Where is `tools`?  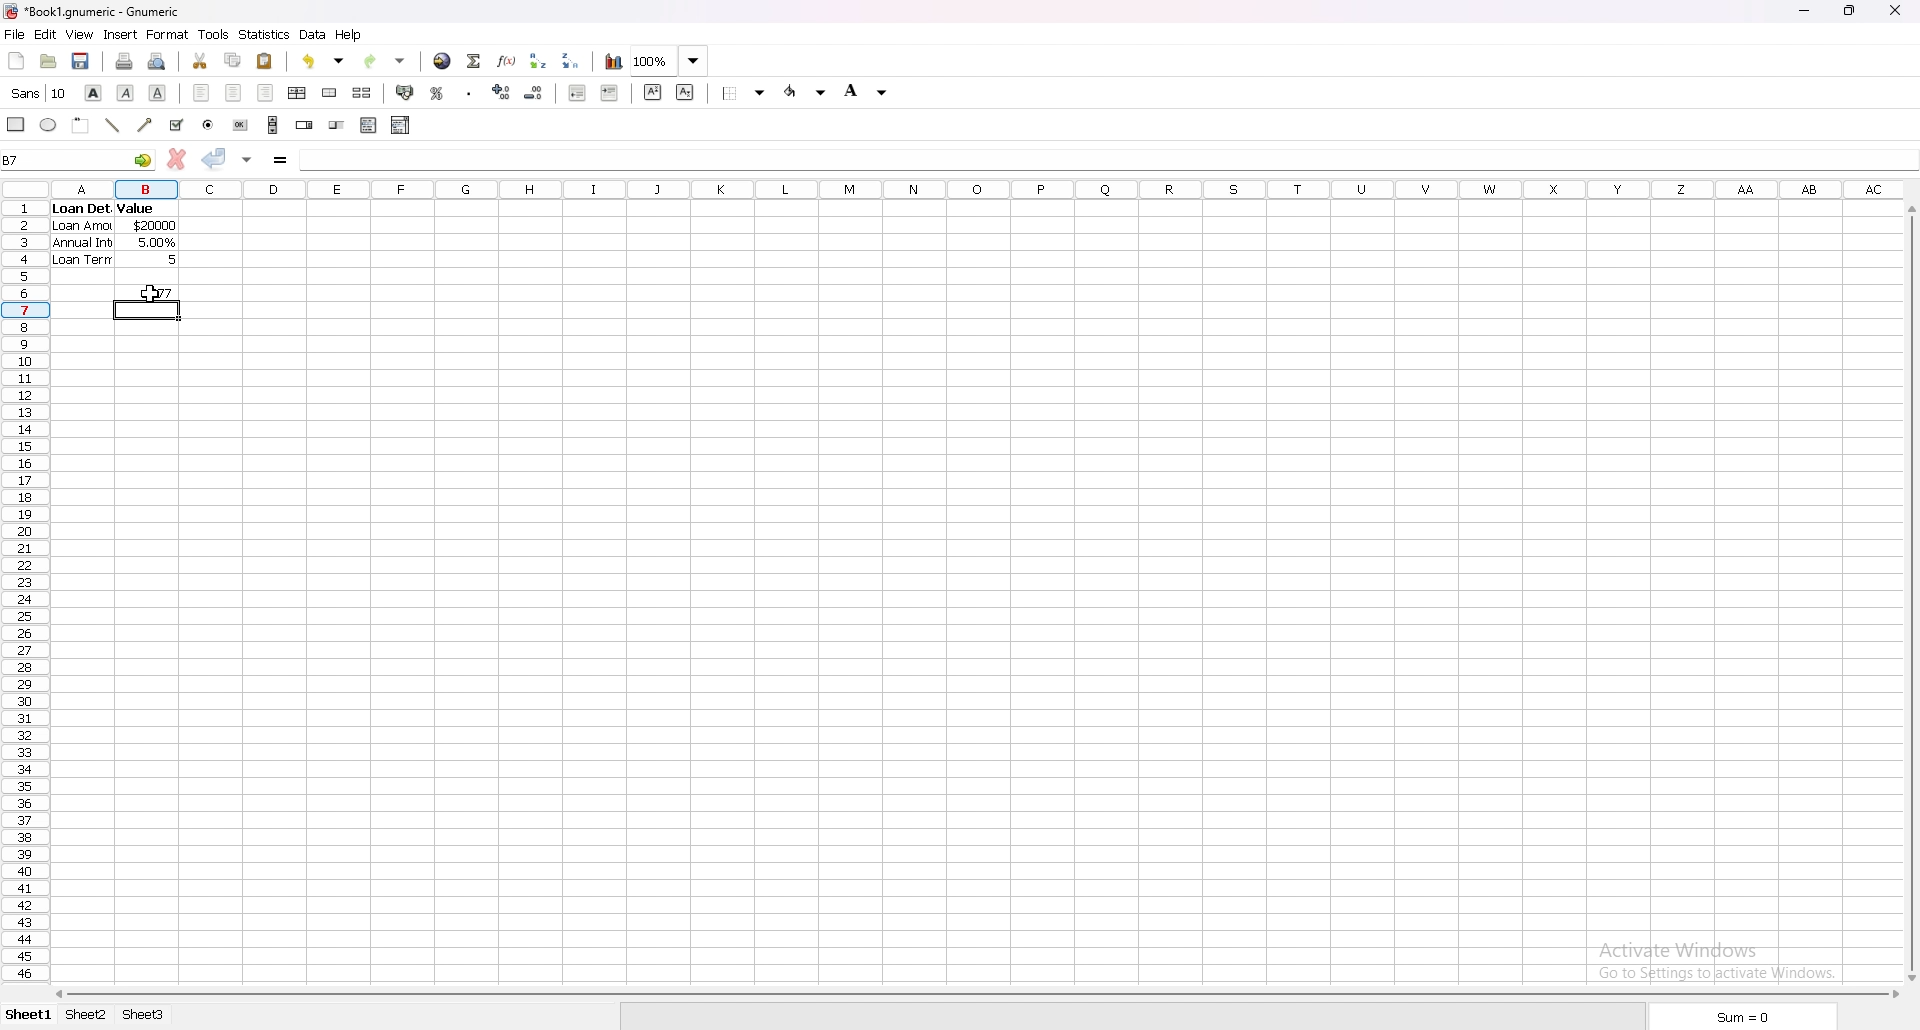 tools is located at coordinates (213, 35).